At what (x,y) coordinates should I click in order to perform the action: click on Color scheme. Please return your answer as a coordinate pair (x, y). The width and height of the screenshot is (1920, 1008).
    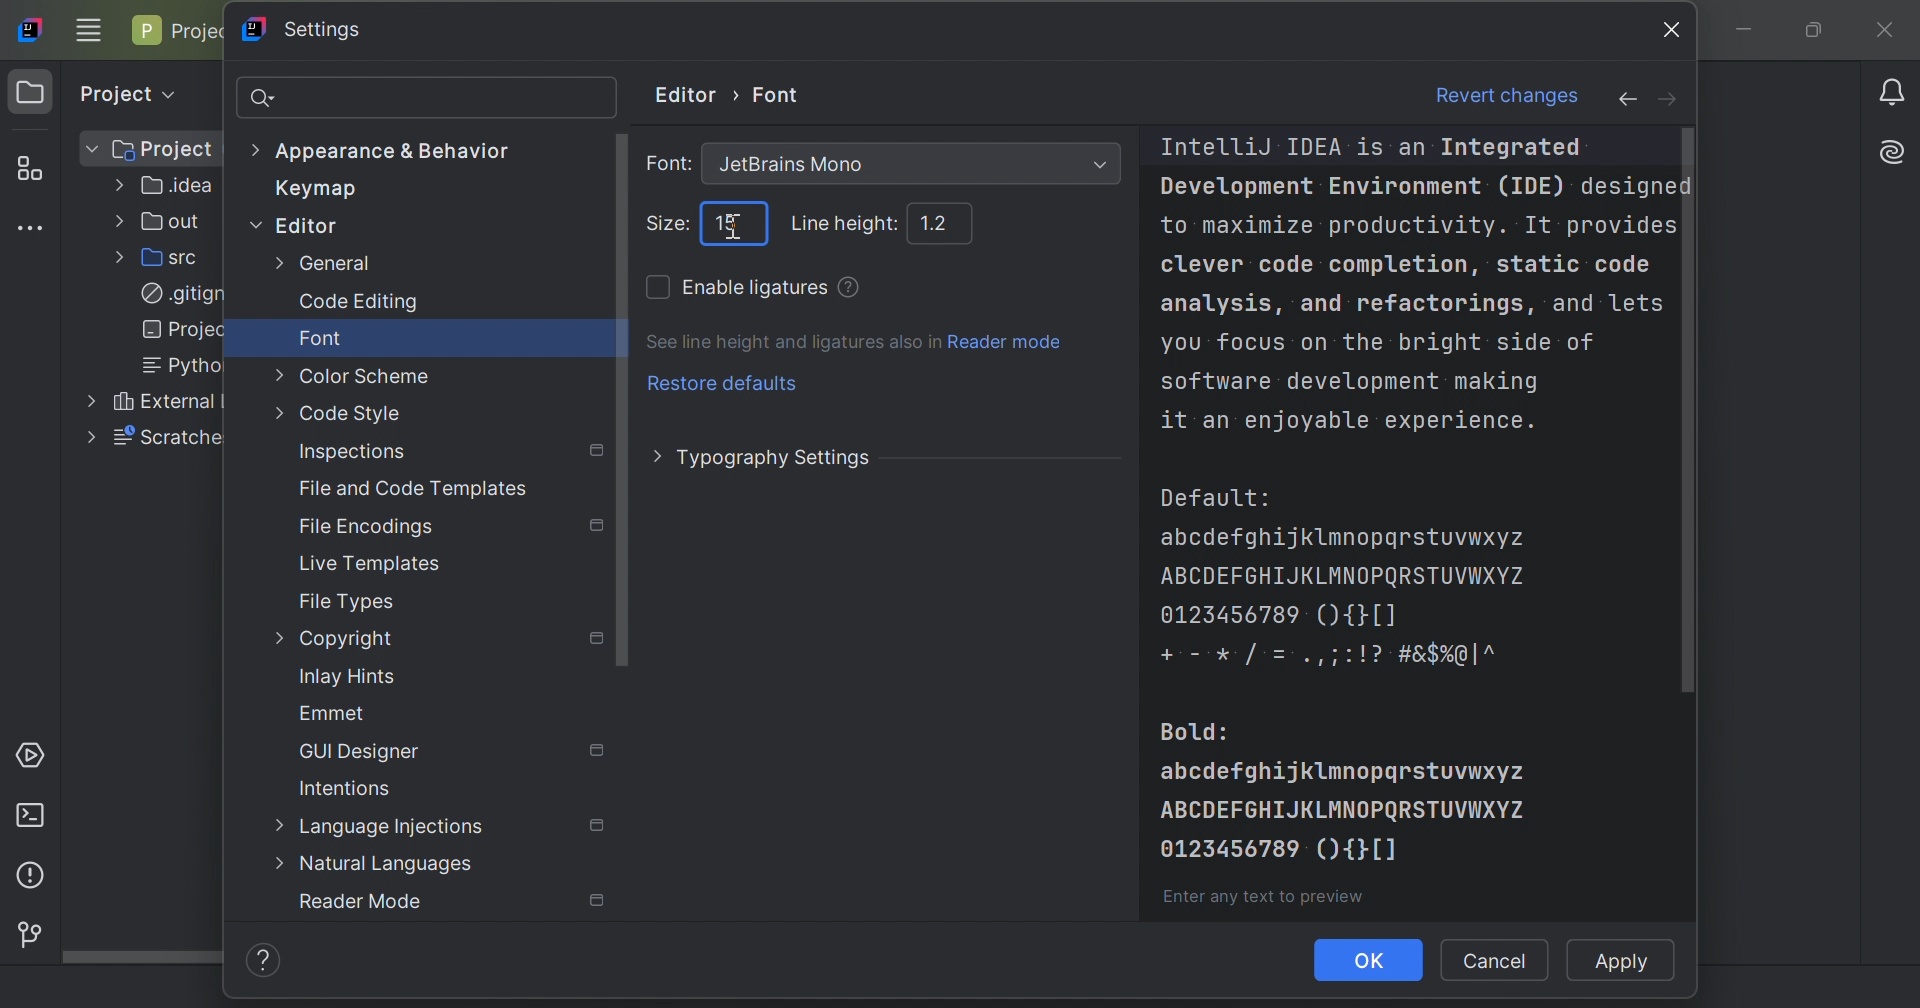
    Looking at the image, I should click on (354, 375).